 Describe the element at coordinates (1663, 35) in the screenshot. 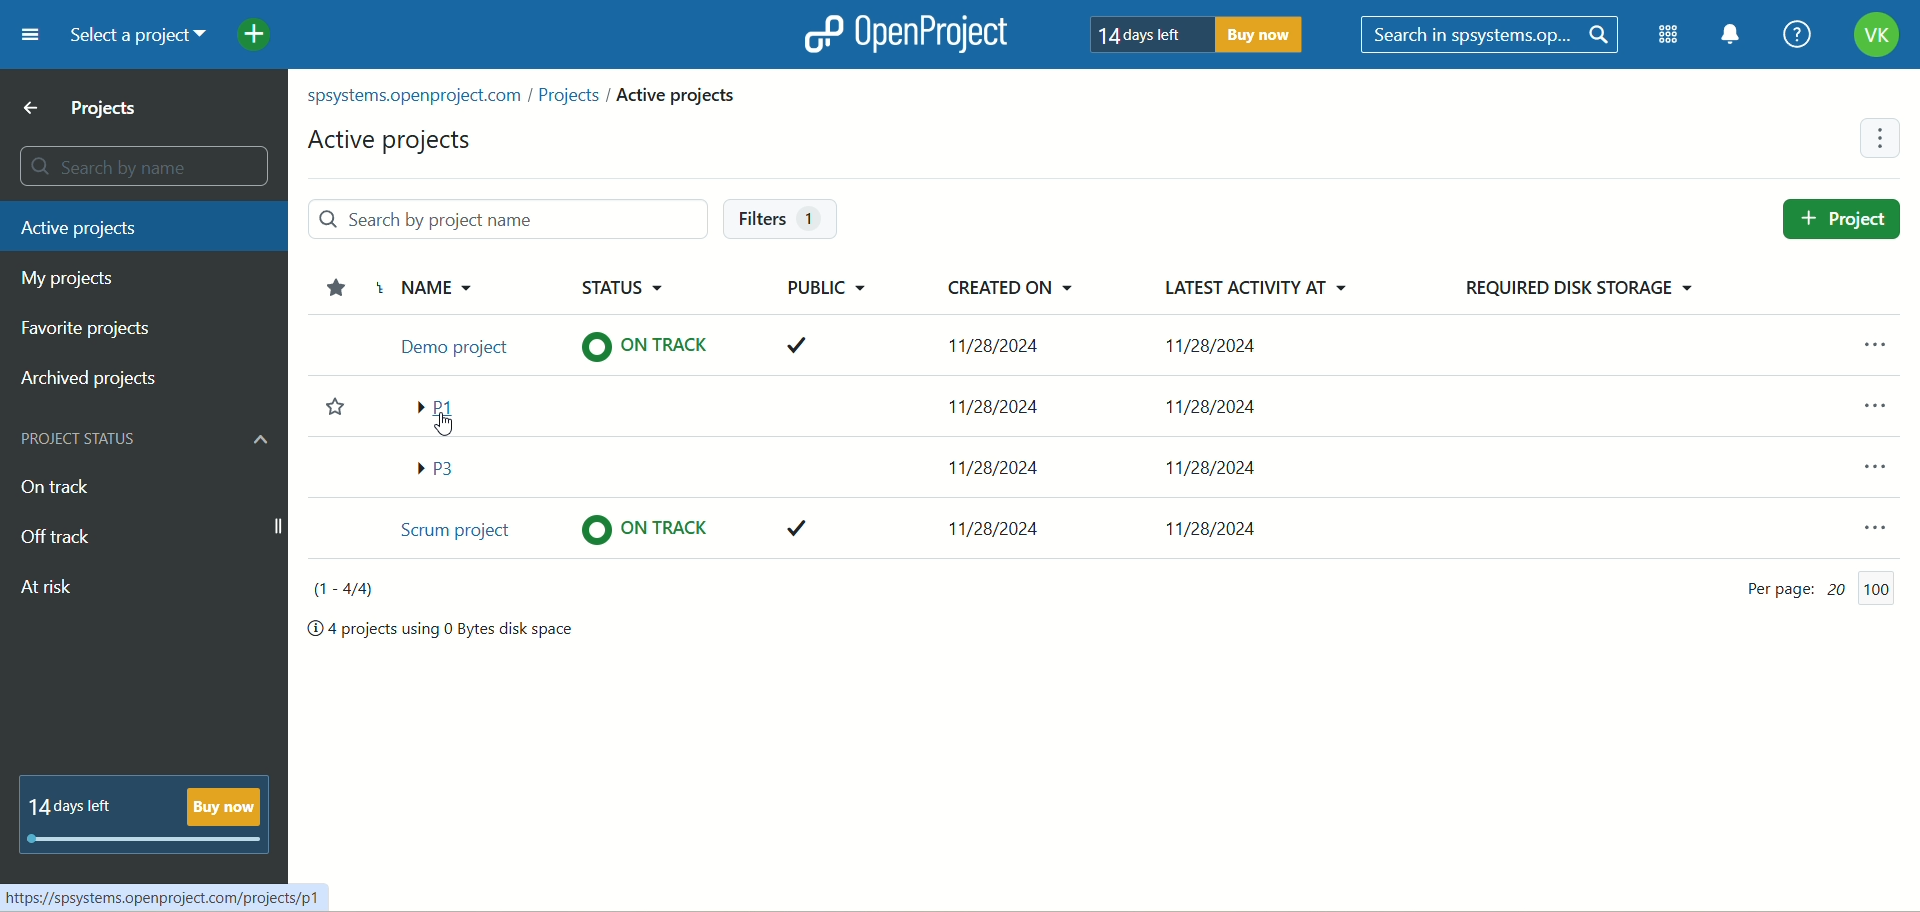

I see `modules` at that location.